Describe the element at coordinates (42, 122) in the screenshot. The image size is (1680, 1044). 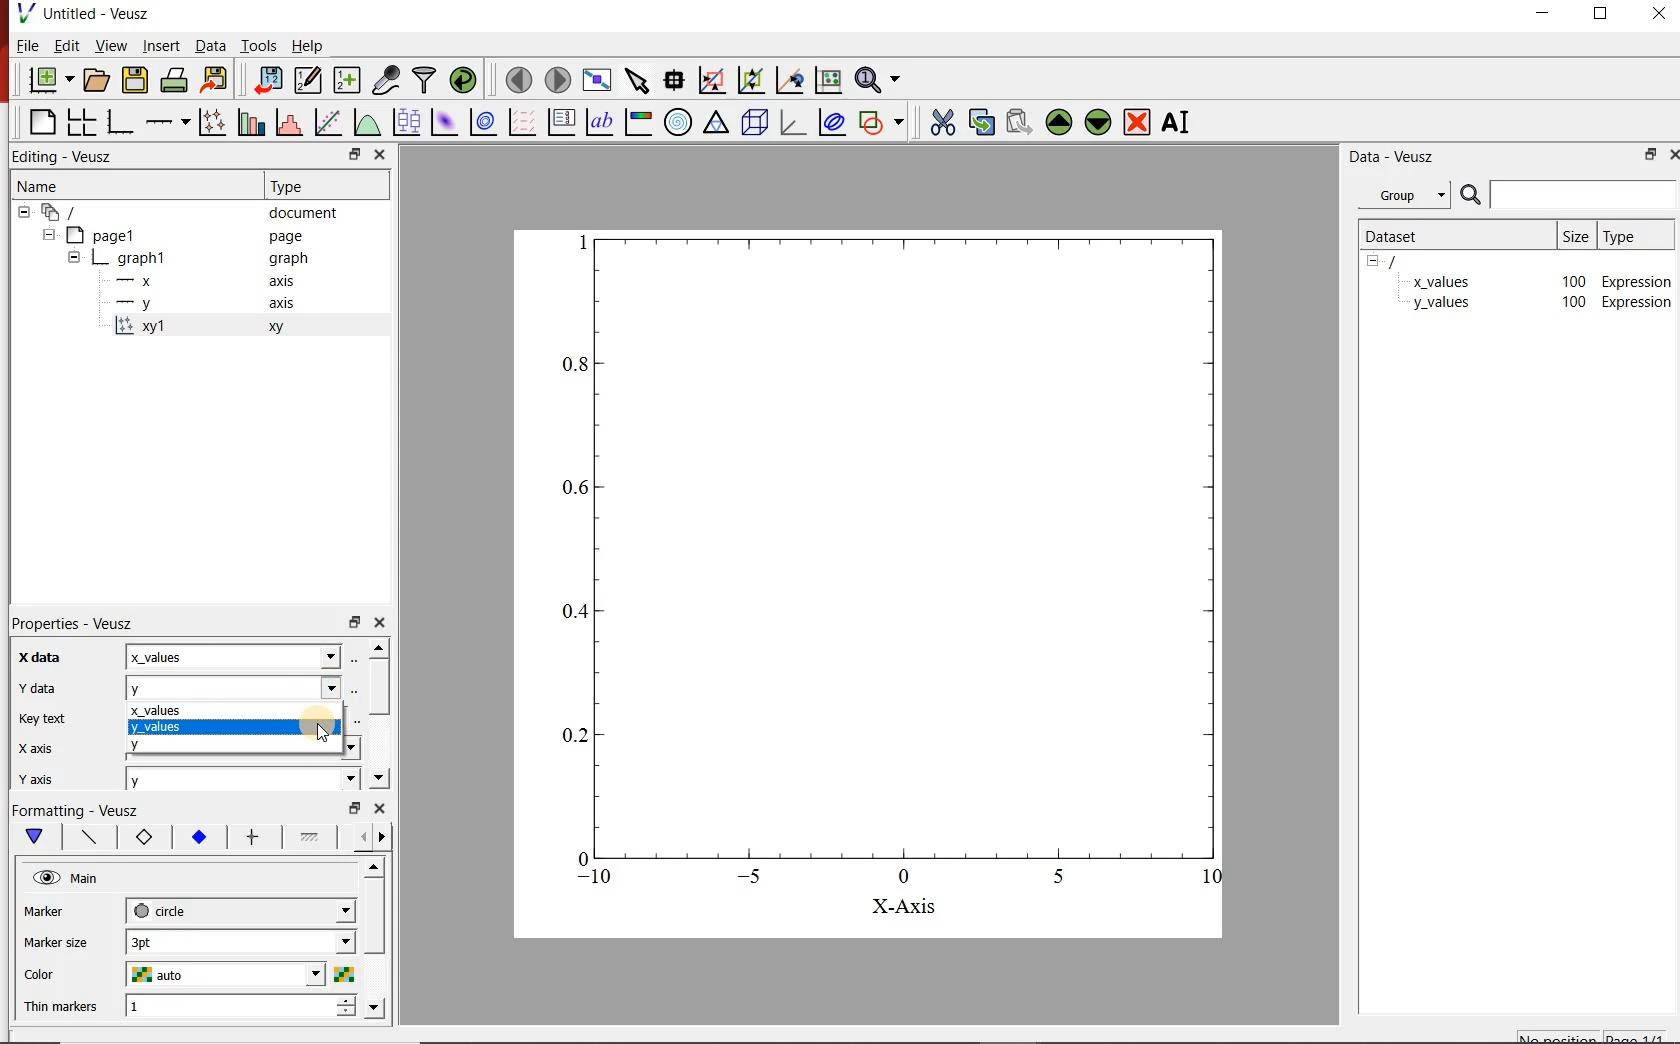
I see `blank page` at that location.